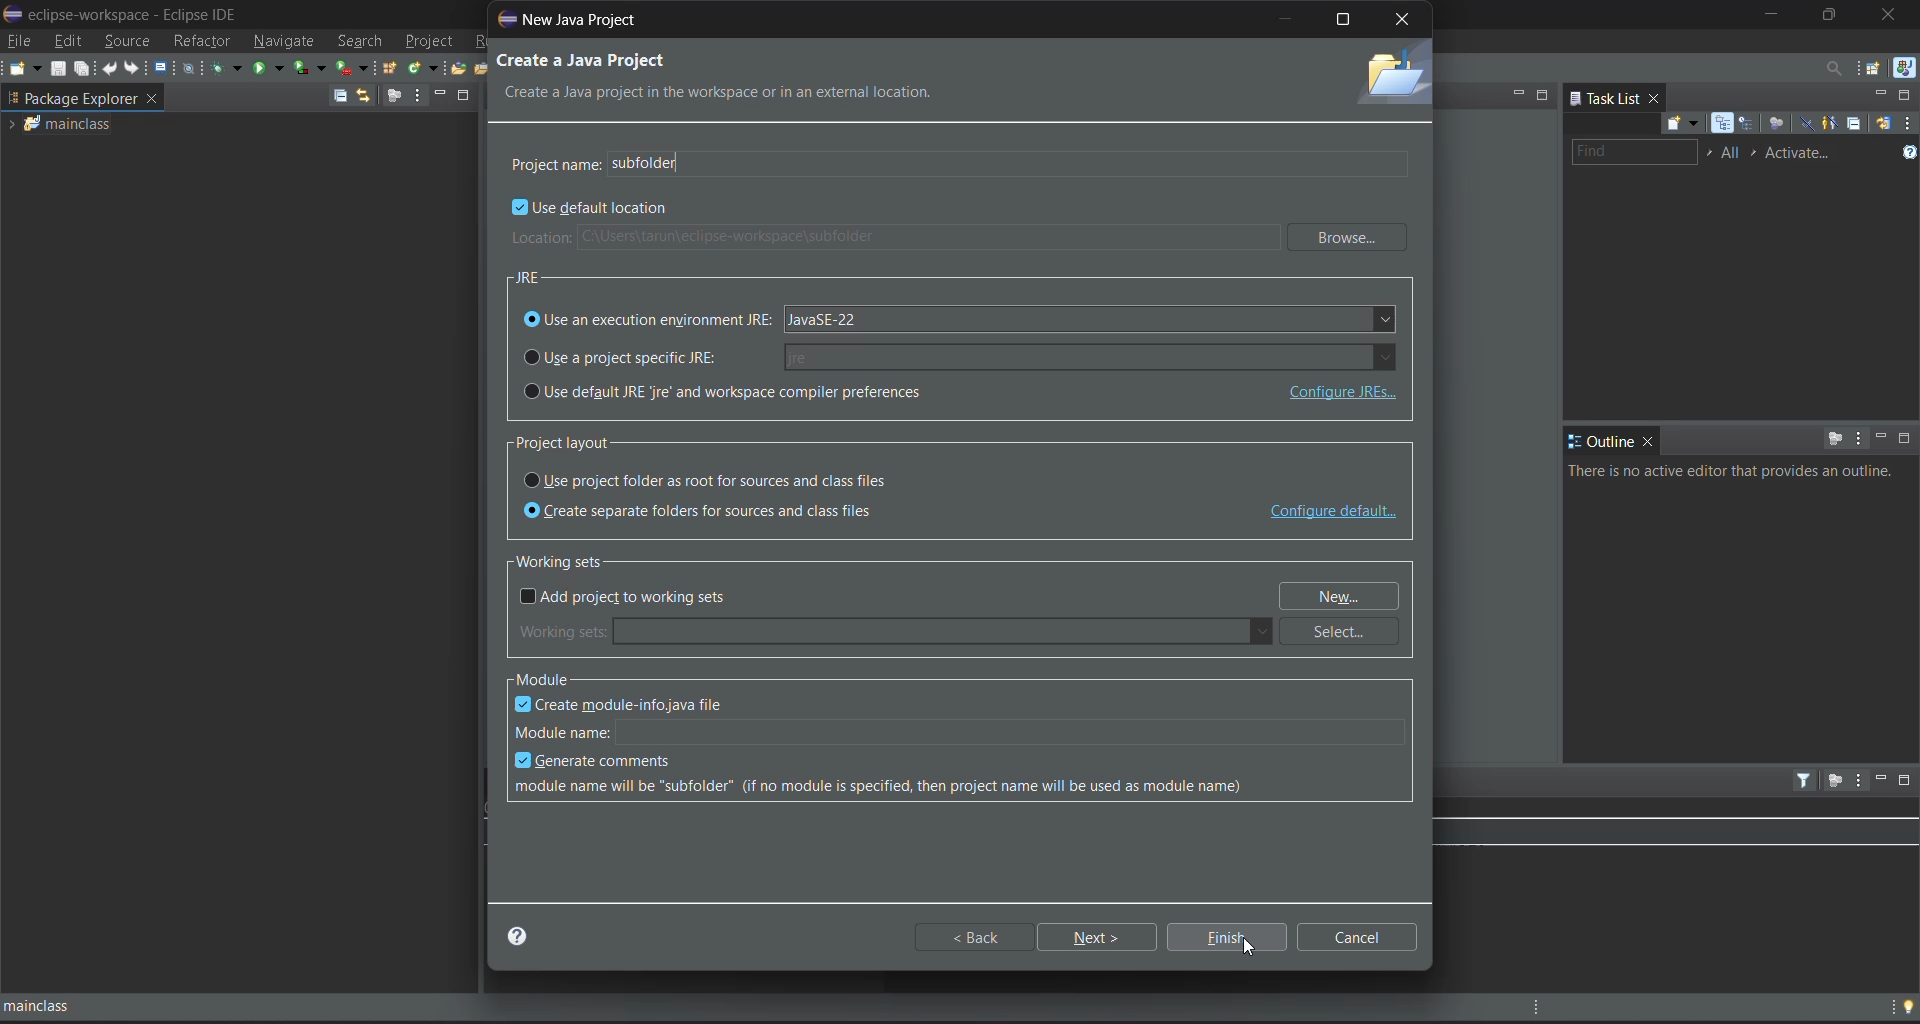  Describe the element at coordinates (125, 12) in the screenshot. I see `eclipse-workspace - Eclipse IDE` at that location.